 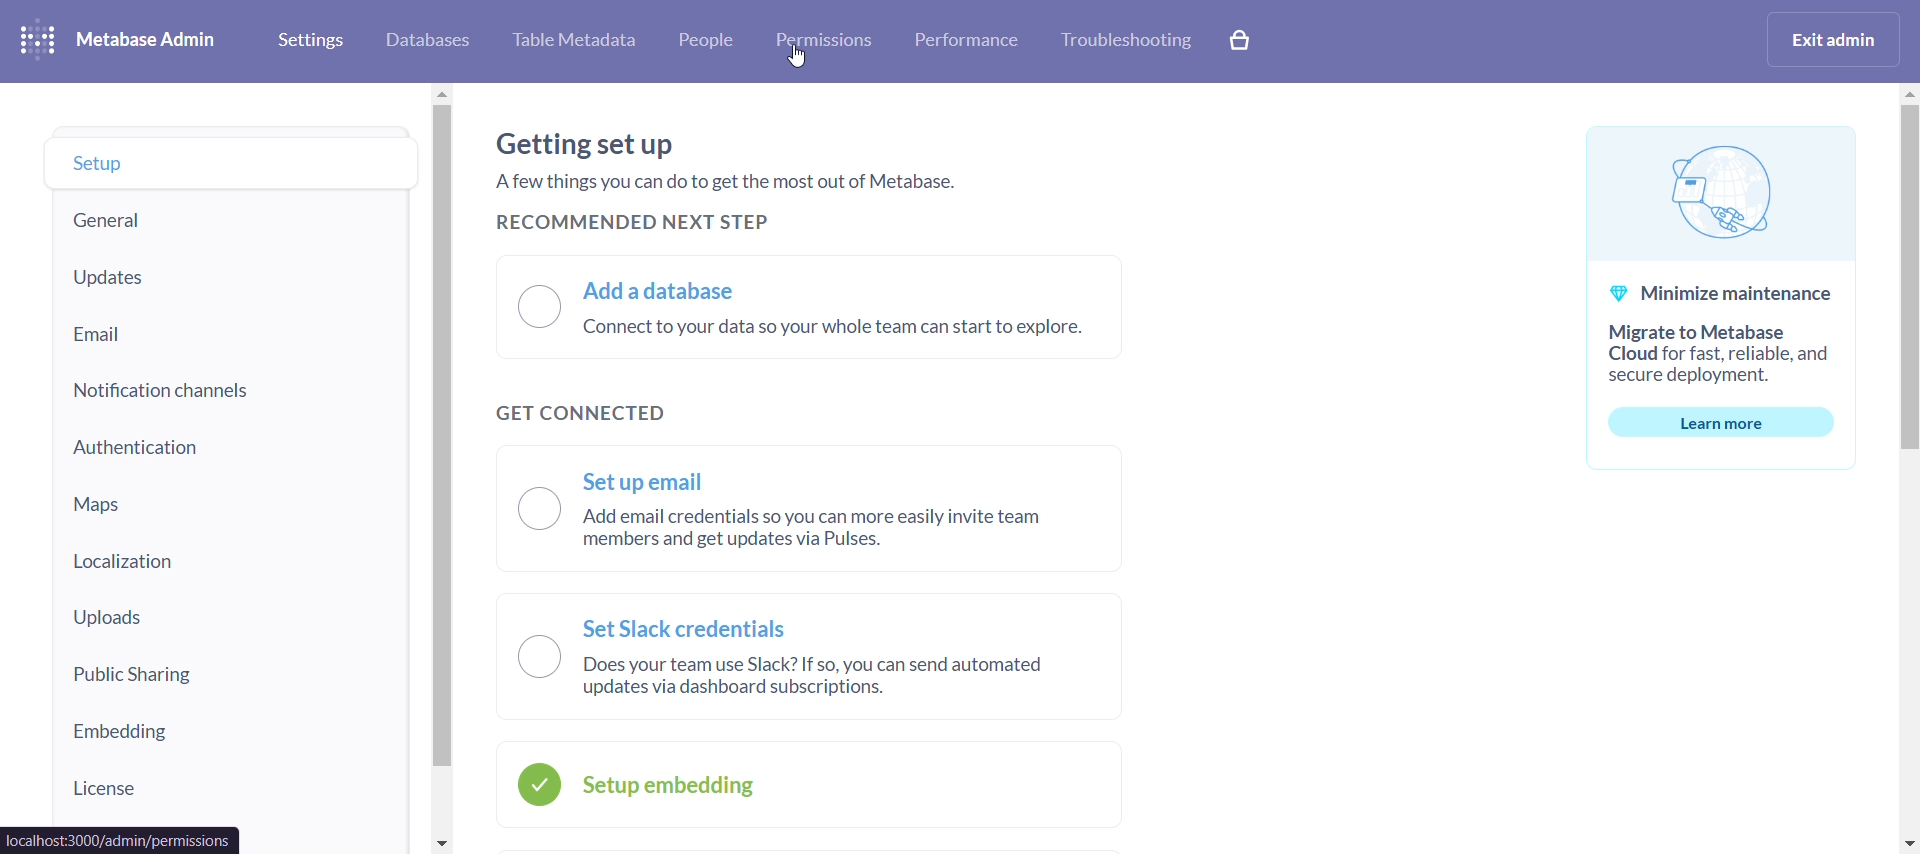 I want to click on license, so click(x=231, y=798).